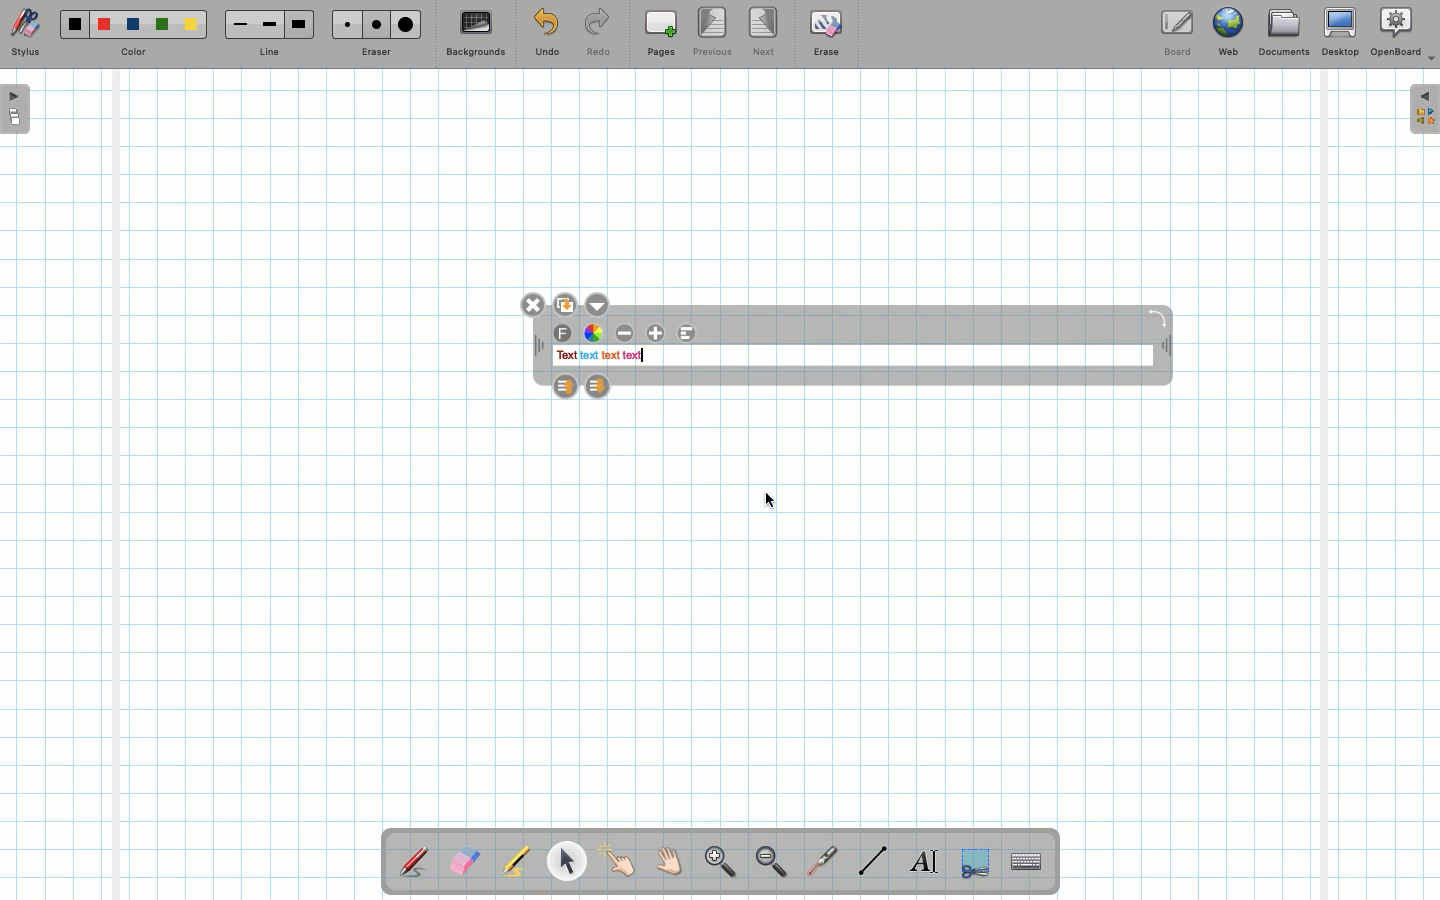 The height and width of the screenshot is (900, 1440). What do you see at coordinates (17, 108) in the screenshot?
I see `Open pages` at bounding box center [17, 108].